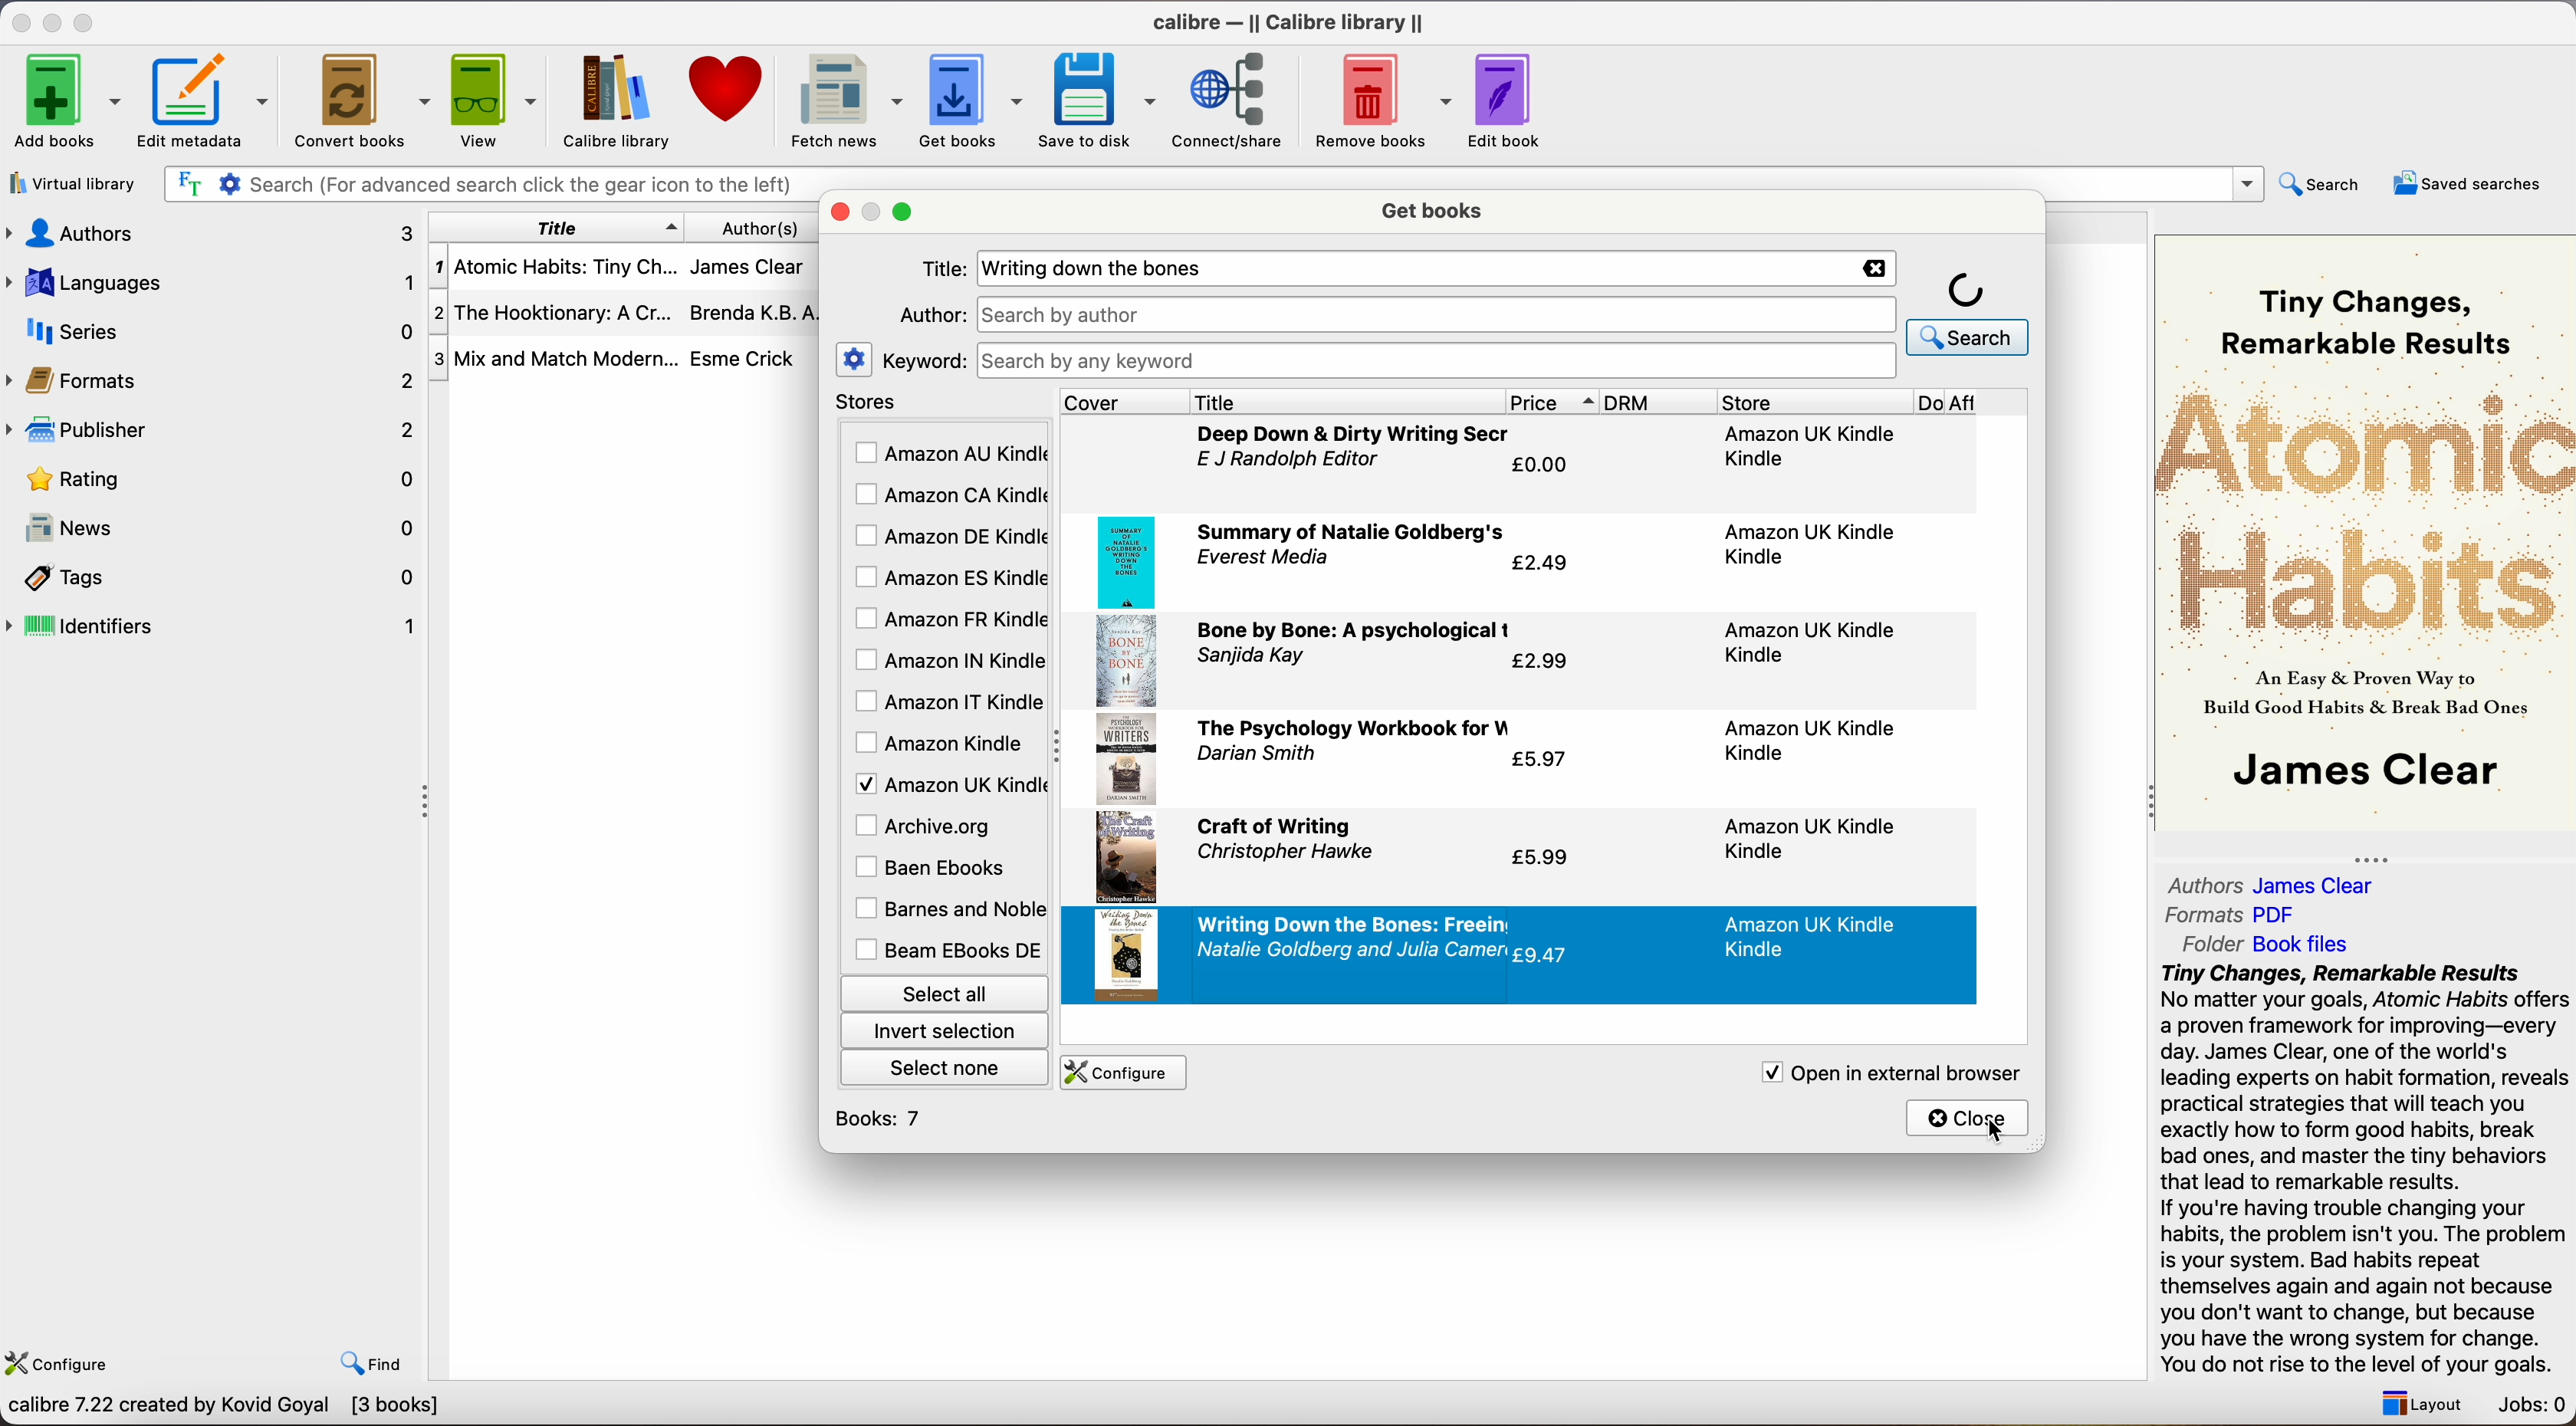 The height and width of the screenshot is (1426, 2576). I want to click on do Af1, so click(1975, 404).